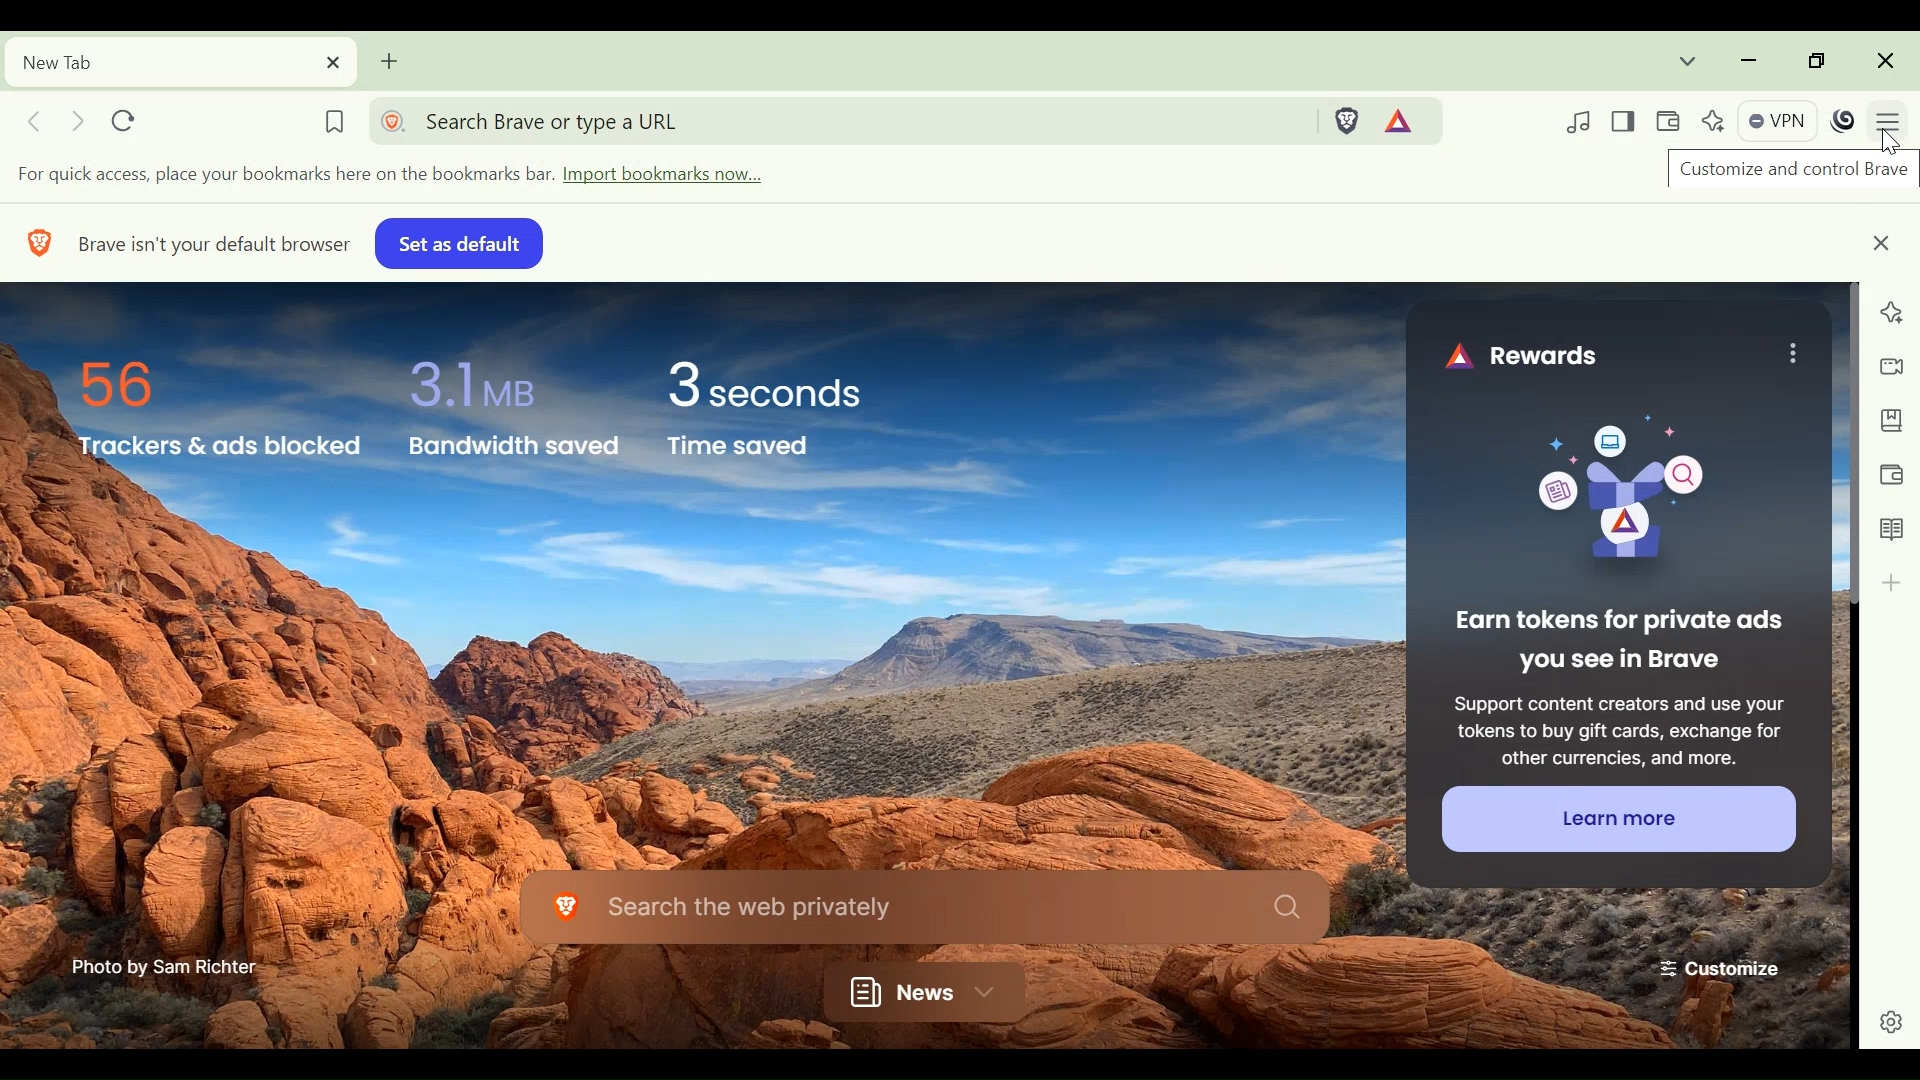  What do you see at coordinates (214, 240) in the screenshot?
I see `Brave isn't your default browser` at bounding box center [214, 240].